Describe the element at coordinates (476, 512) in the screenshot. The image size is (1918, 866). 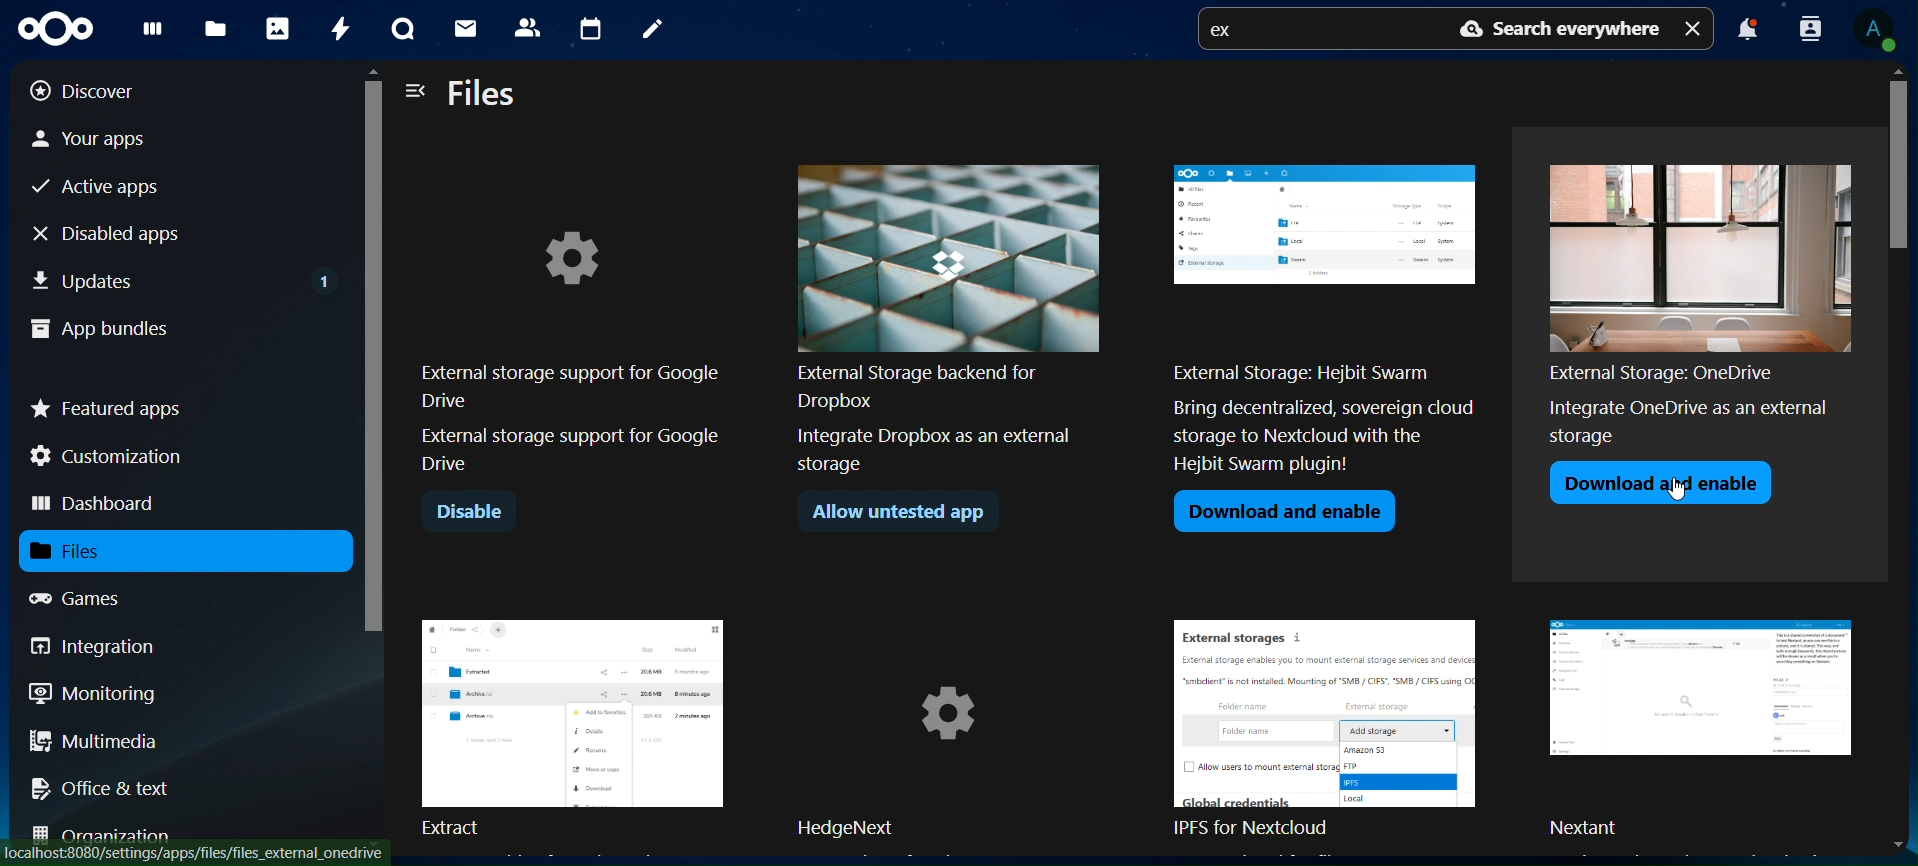
I see `disable` at that location.